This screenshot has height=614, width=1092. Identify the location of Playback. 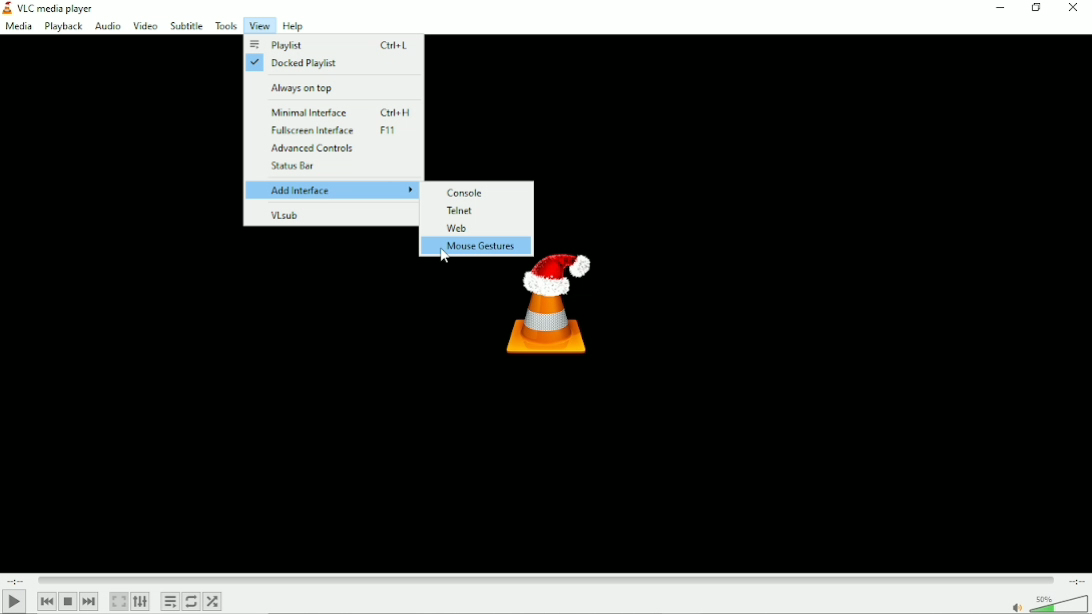
(63, 26).